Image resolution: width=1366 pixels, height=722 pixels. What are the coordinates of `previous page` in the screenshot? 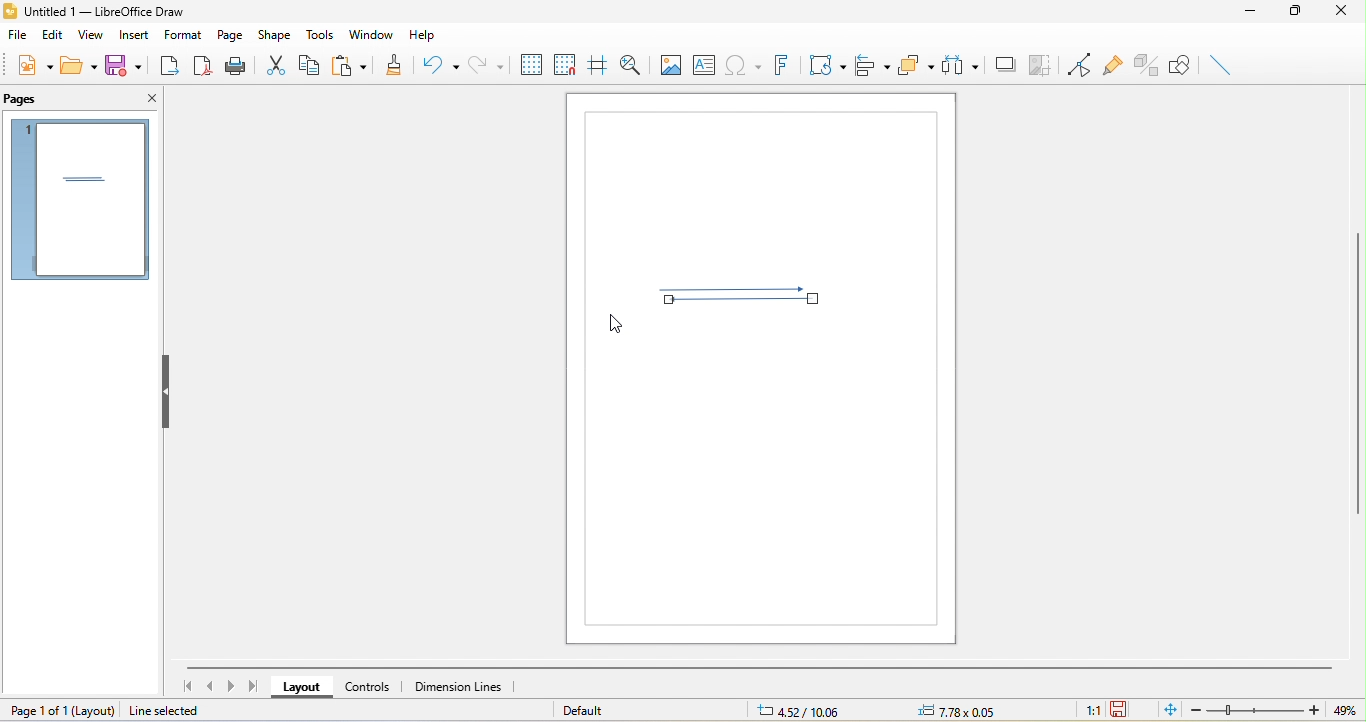 It's located at (210, 687).